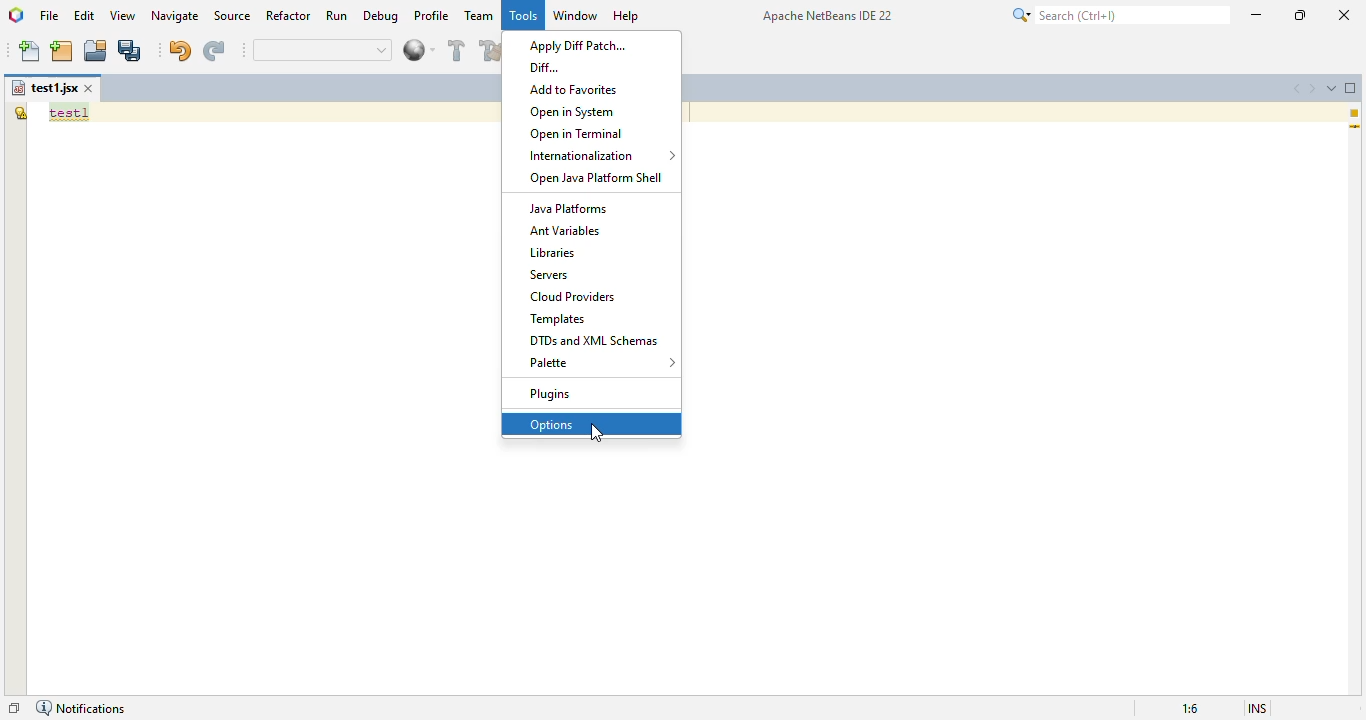 The width and height of the screenshot is (1366, 720). What do you see at coordinates (572, 112) in the screenshot?
I see `open in system` at bounding box center [572, 112].